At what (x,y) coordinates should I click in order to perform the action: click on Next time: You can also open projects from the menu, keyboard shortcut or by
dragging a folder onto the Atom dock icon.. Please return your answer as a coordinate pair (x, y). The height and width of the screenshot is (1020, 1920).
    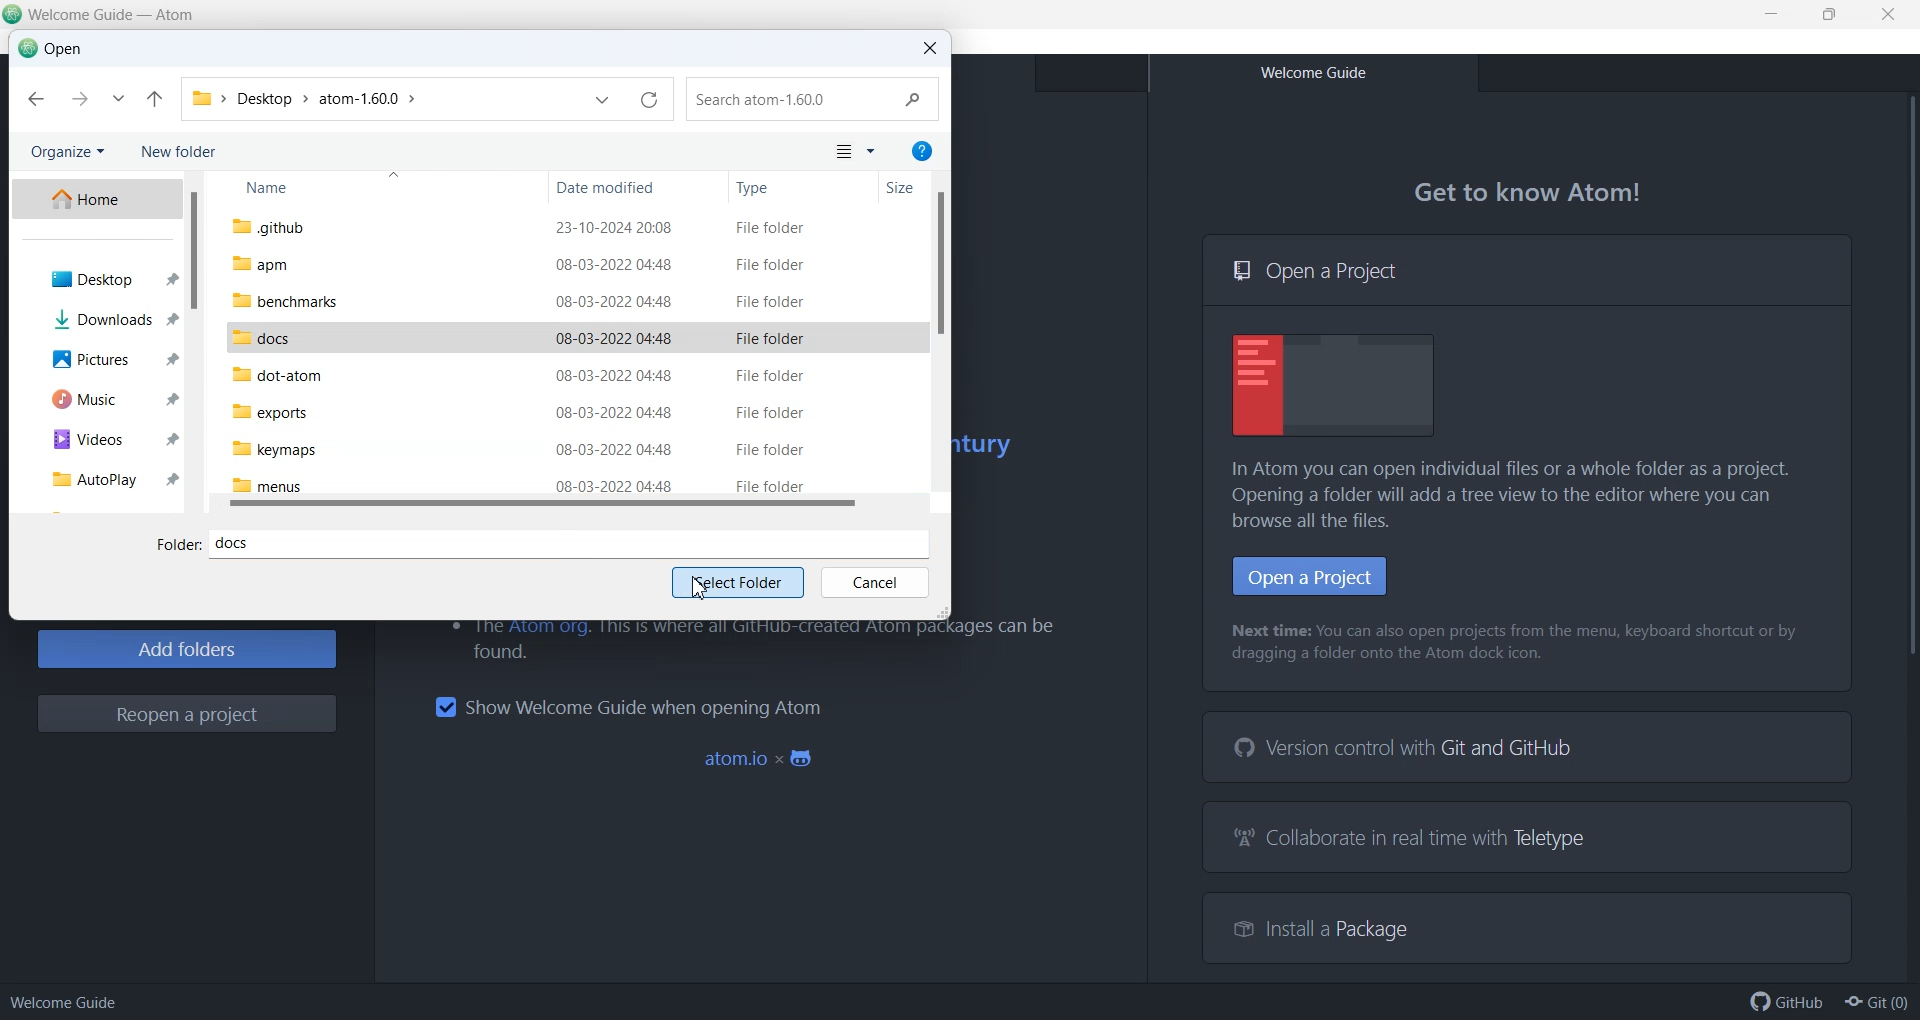
    Looking at the image, I should click on (1518, 644).